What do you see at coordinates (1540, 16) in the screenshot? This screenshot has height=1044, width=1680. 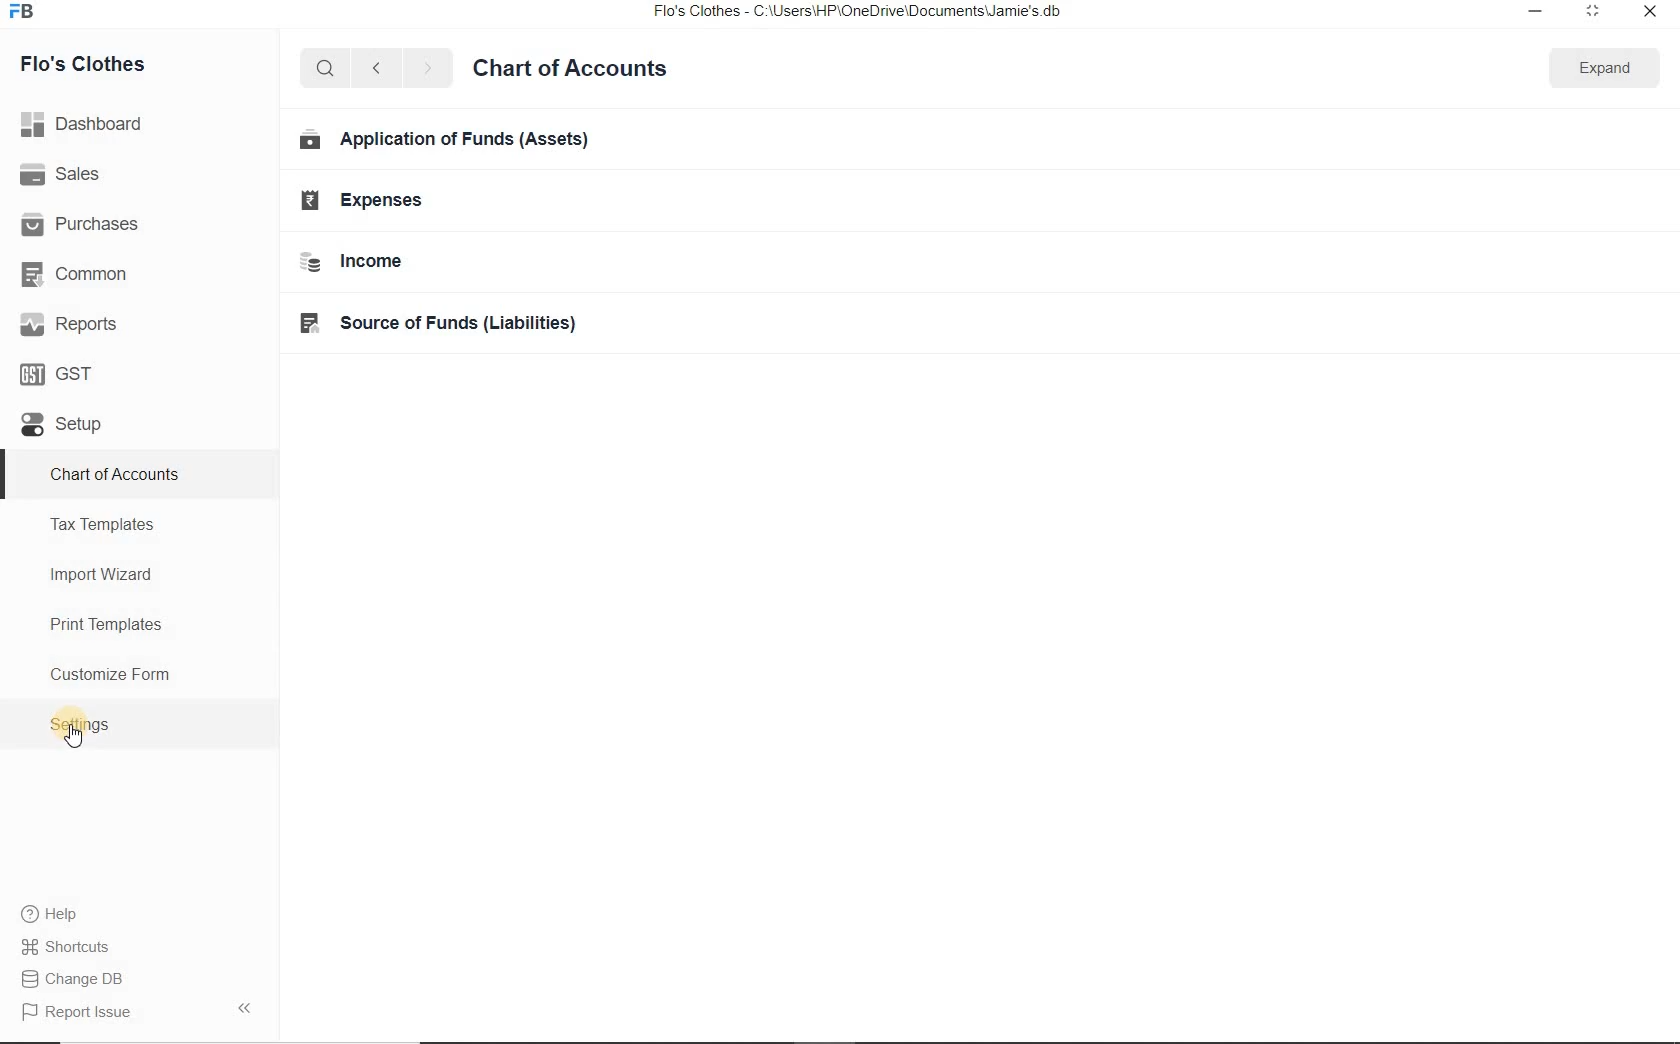 I see `minimize` at bounding box center [1540, 16].